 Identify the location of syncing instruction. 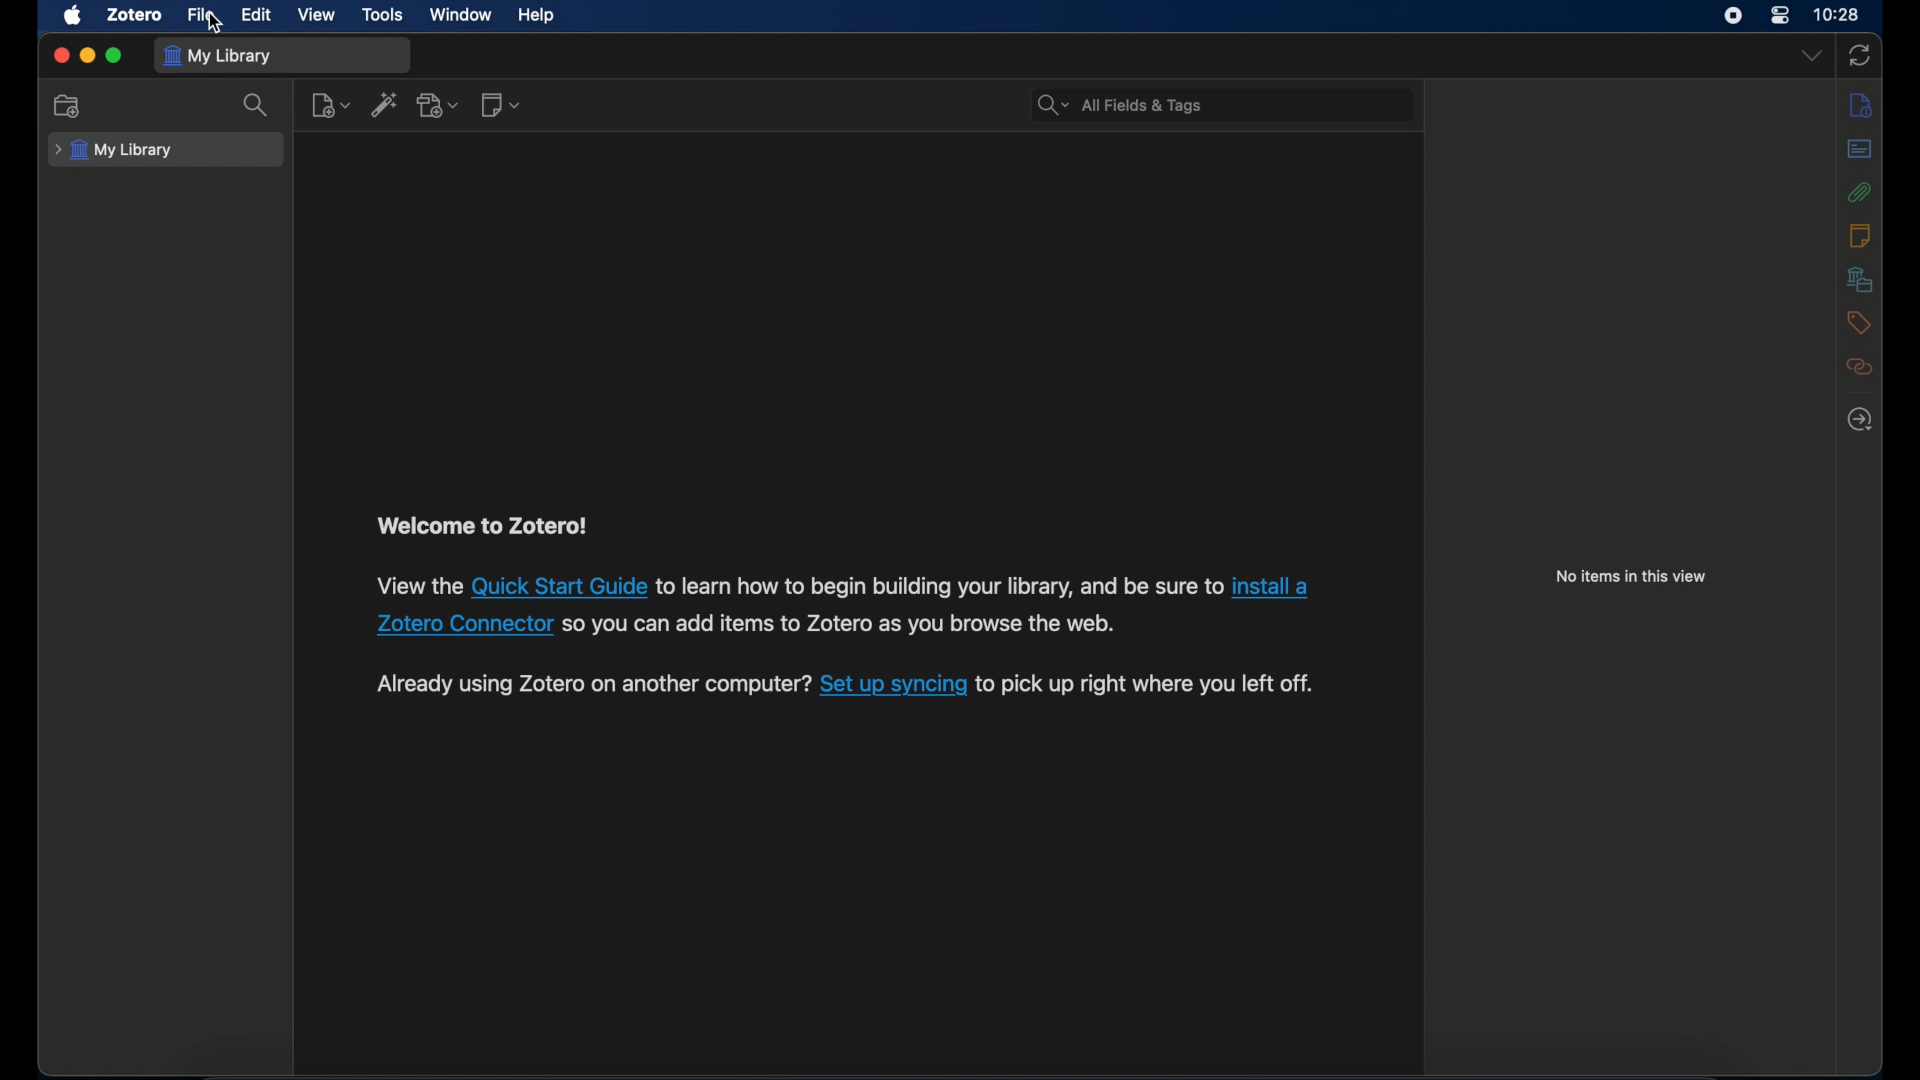
(592, 687).